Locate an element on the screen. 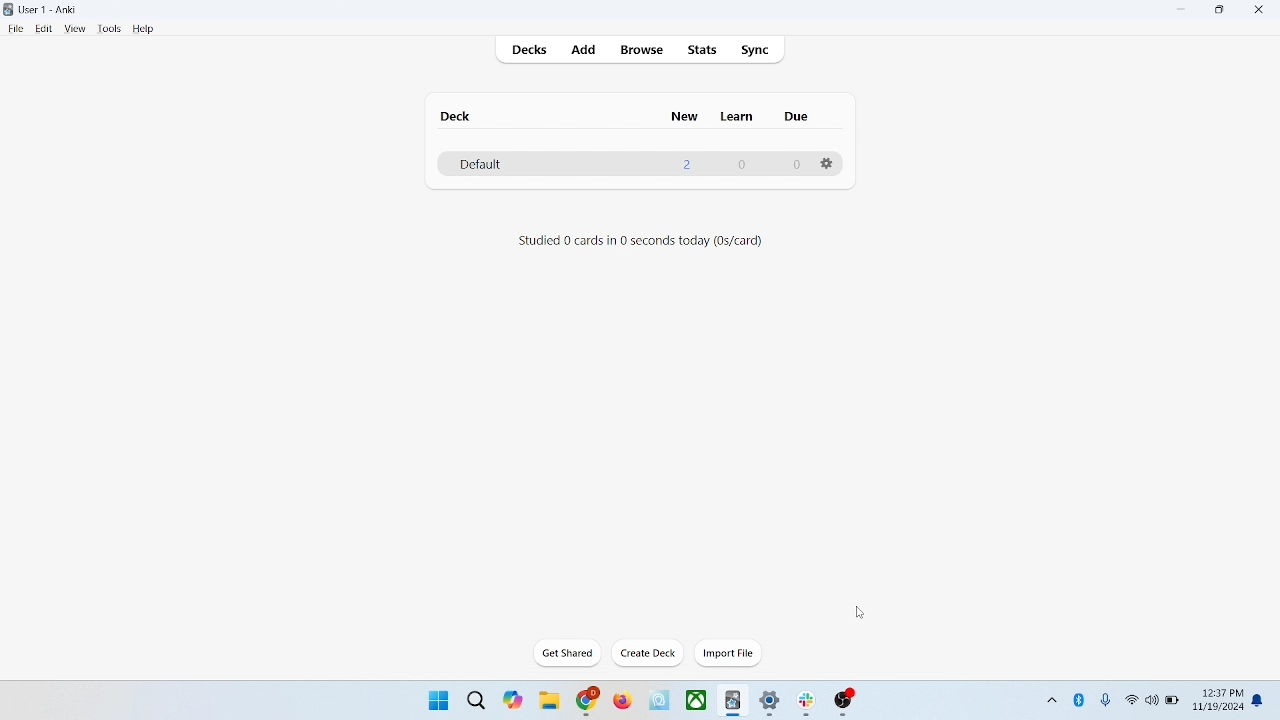 Image resolution: width=1280 pixels, height=720 pixels. x-box is located at coordinates (697, 700).